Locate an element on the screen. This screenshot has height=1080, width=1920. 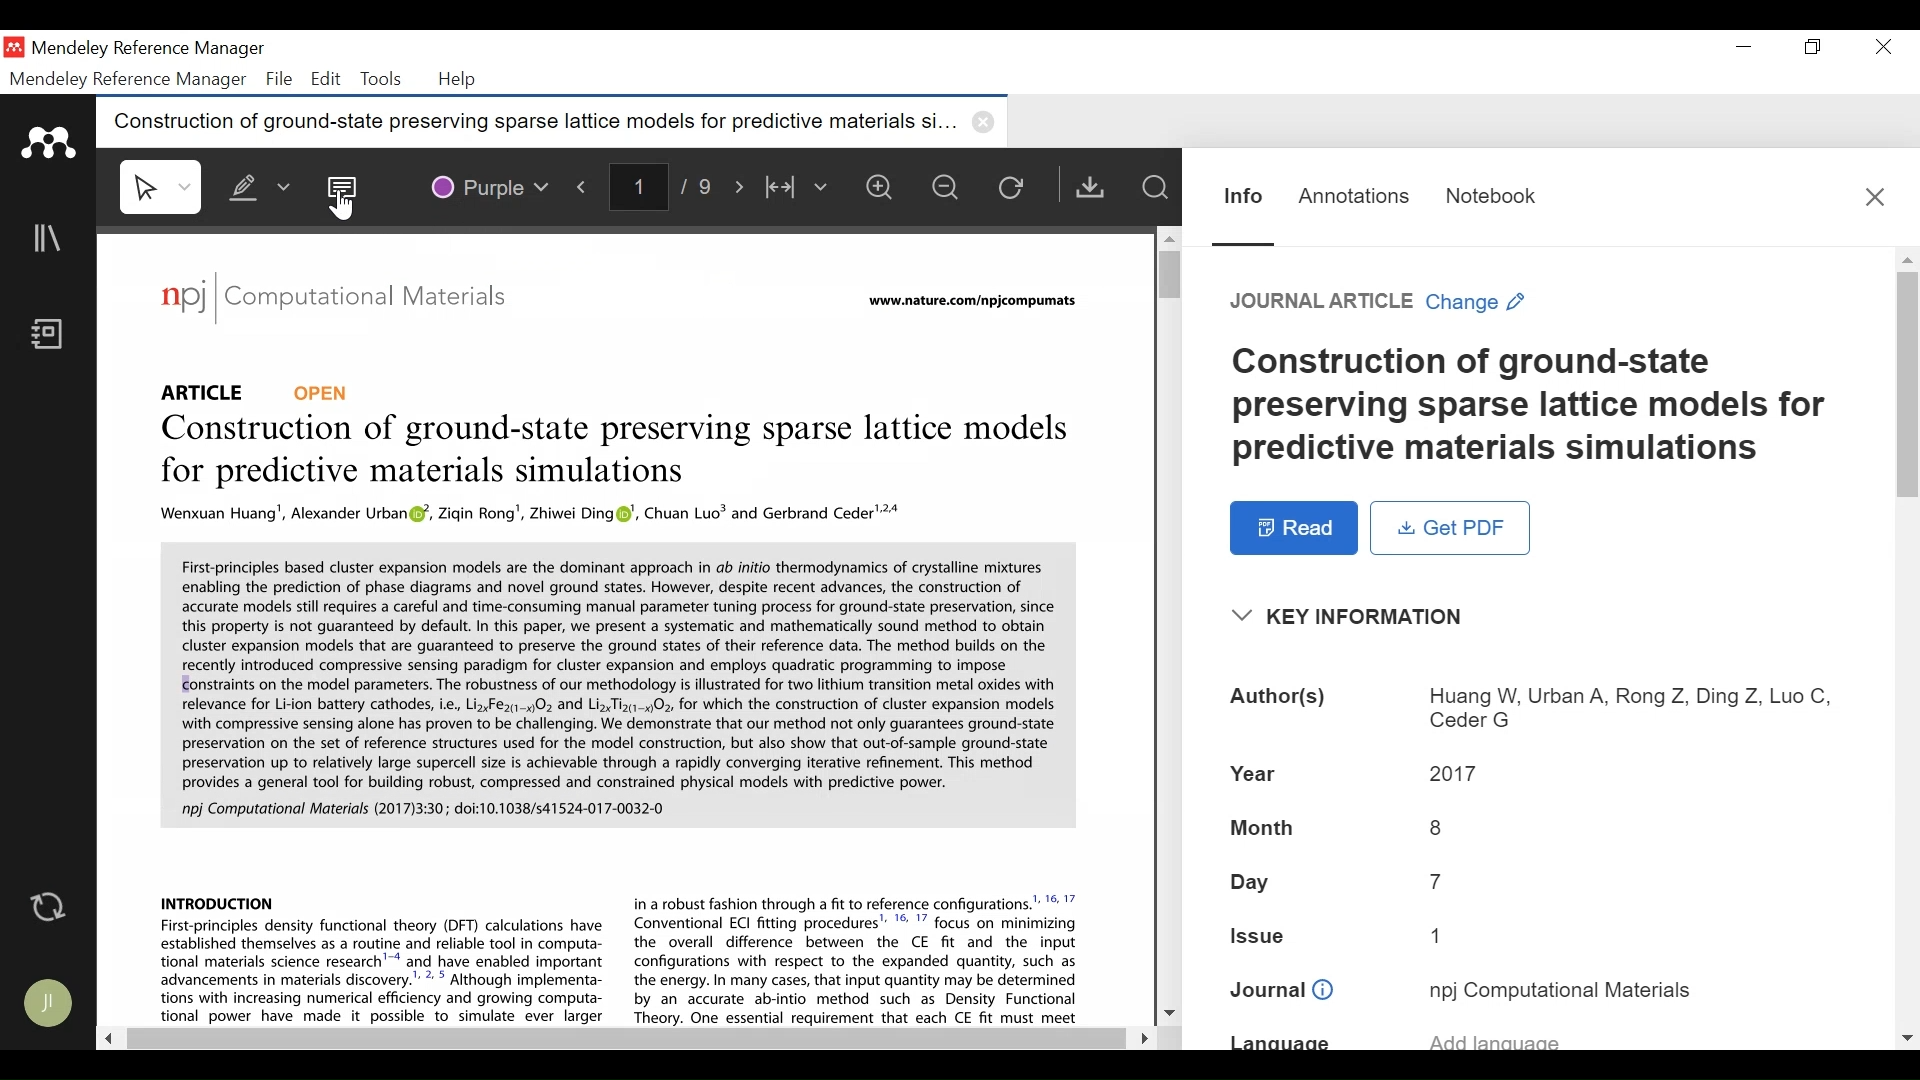
Mendeley Reference Manager is located at coordinates (128, 80).